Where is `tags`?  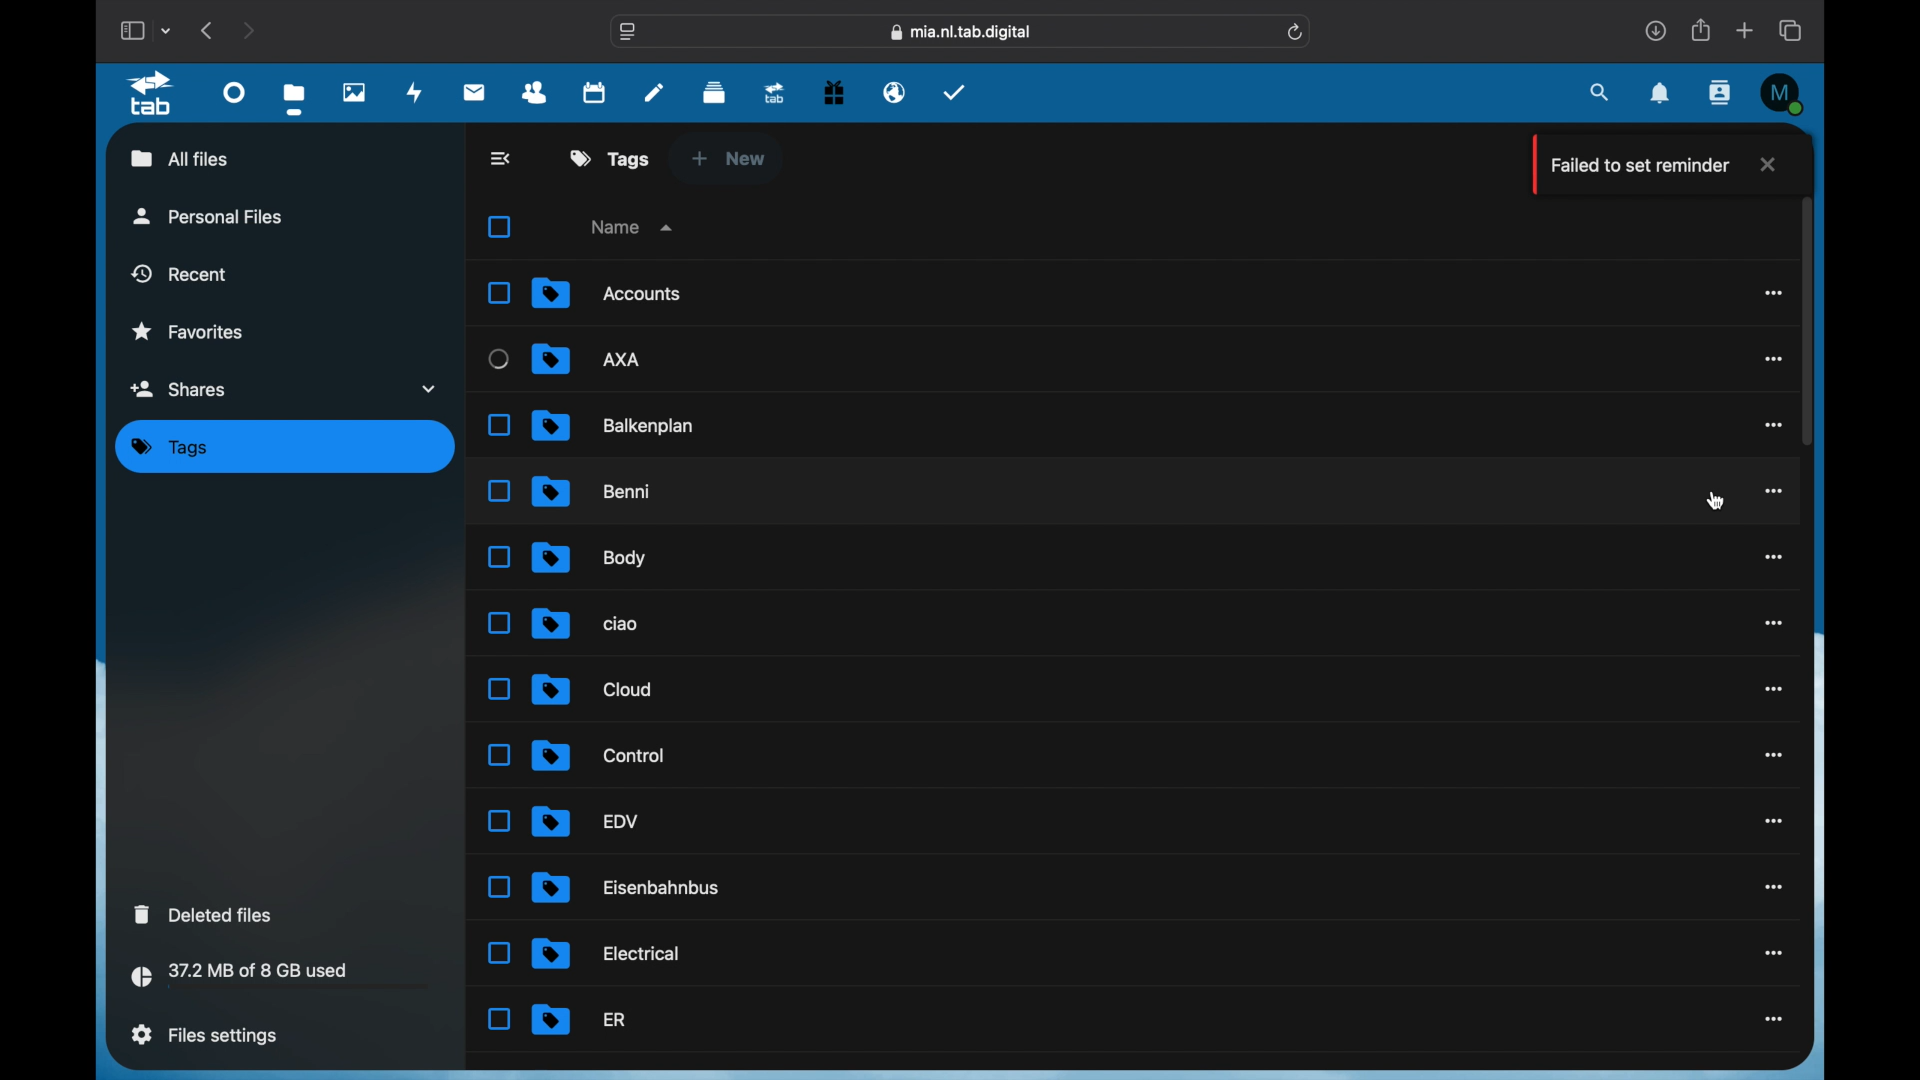
tags is located at coordinates (610, 158).